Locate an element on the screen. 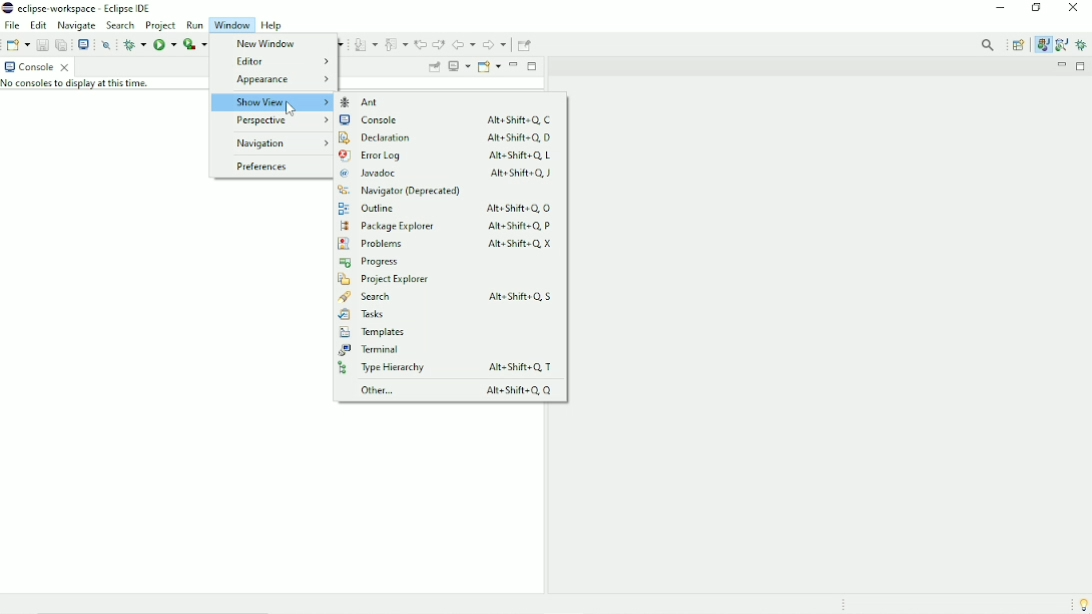  Preferences is located at coordinates (260, 167).